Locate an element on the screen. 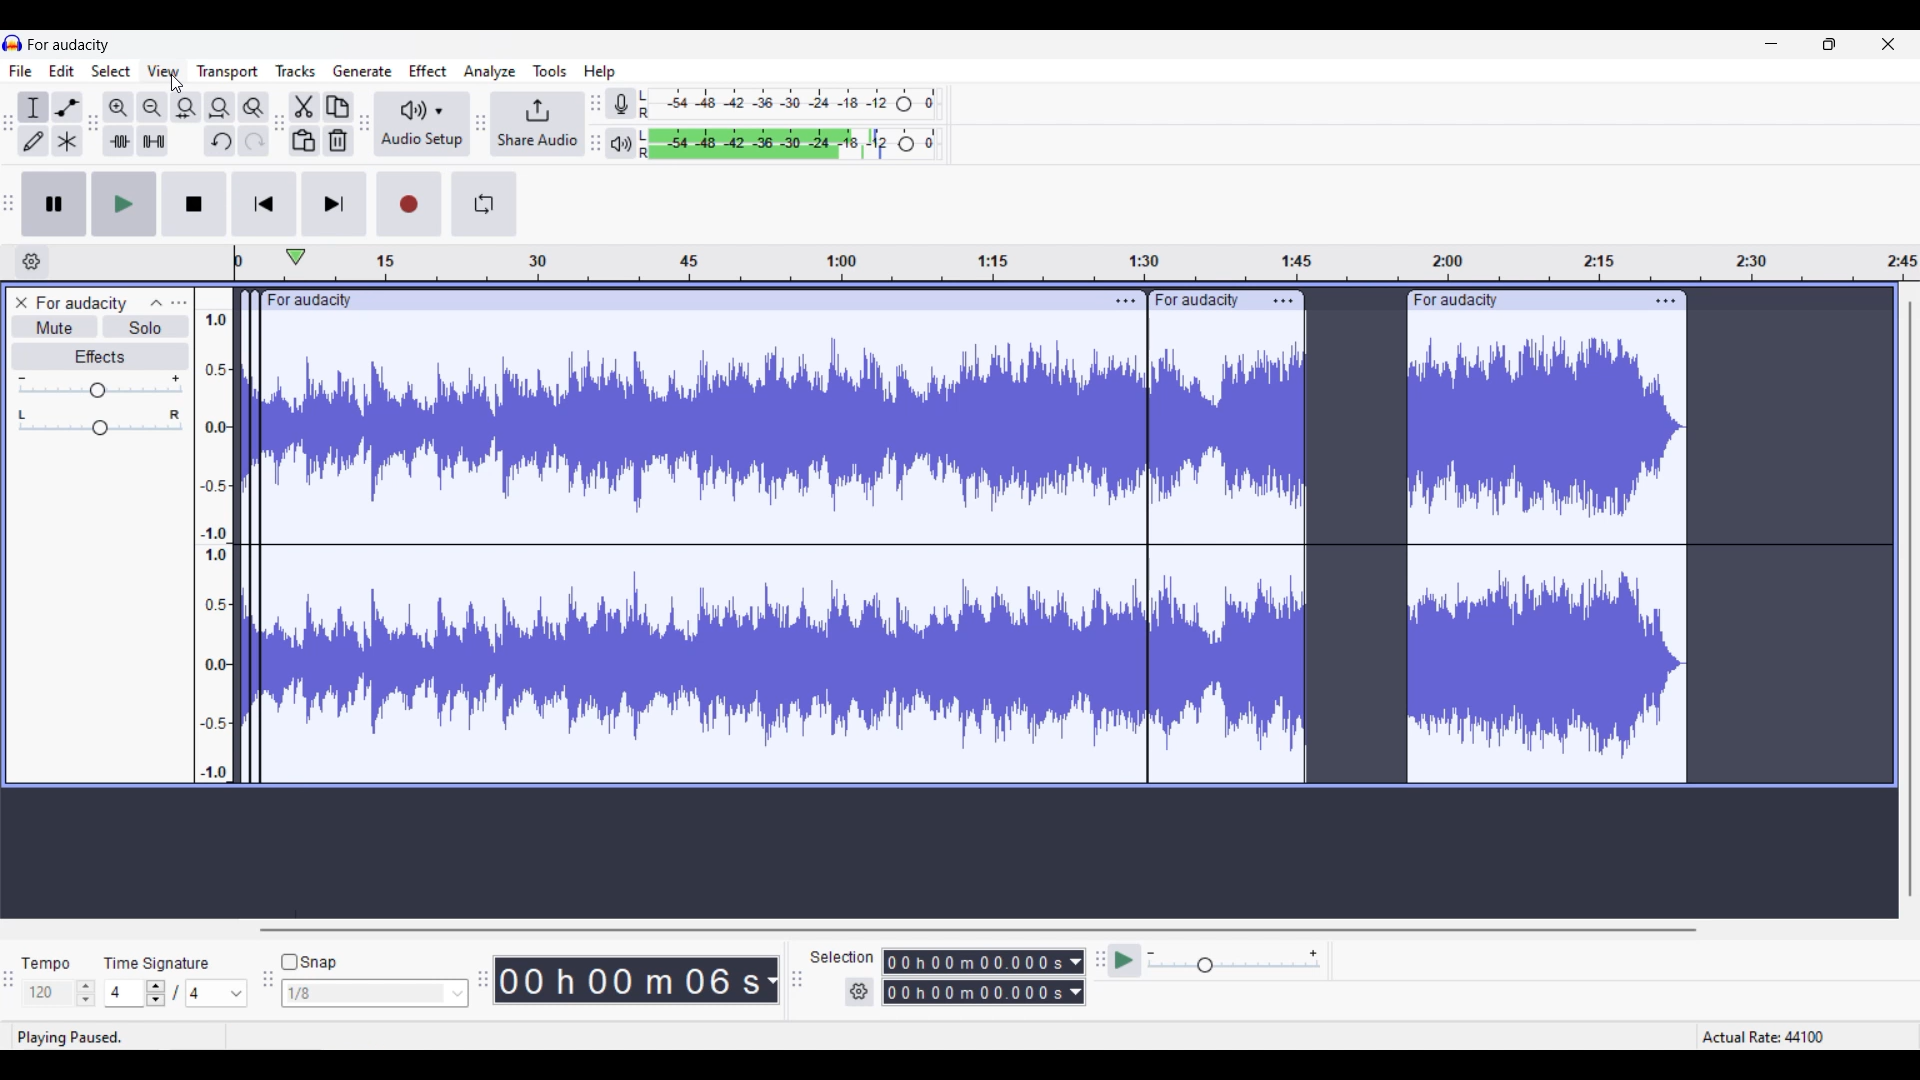 This screenshot has width=1920, height=1080. Draw tool is located at coordinates (33, 141).